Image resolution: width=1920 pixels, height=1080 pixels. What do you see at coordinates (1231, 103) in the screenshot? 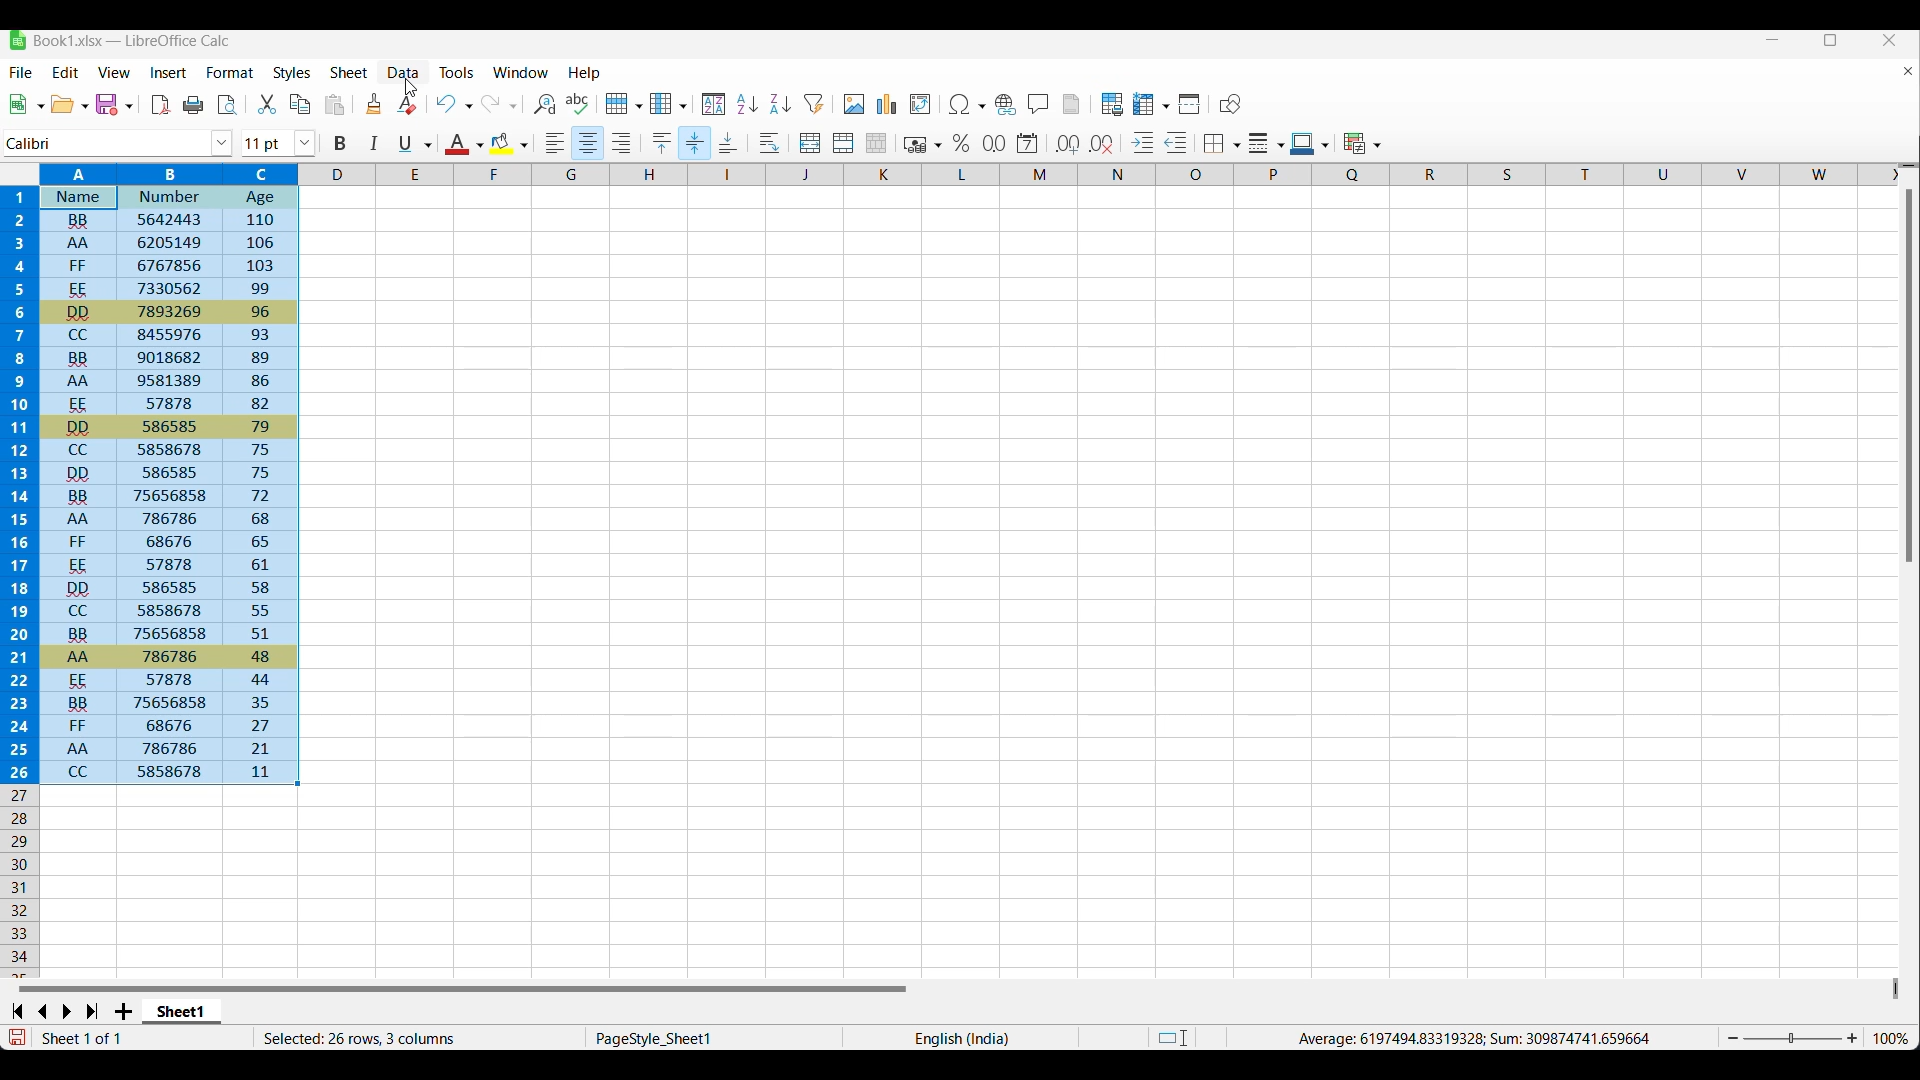
I see `Show draw fuctions` at bounding box center [1231, 103].